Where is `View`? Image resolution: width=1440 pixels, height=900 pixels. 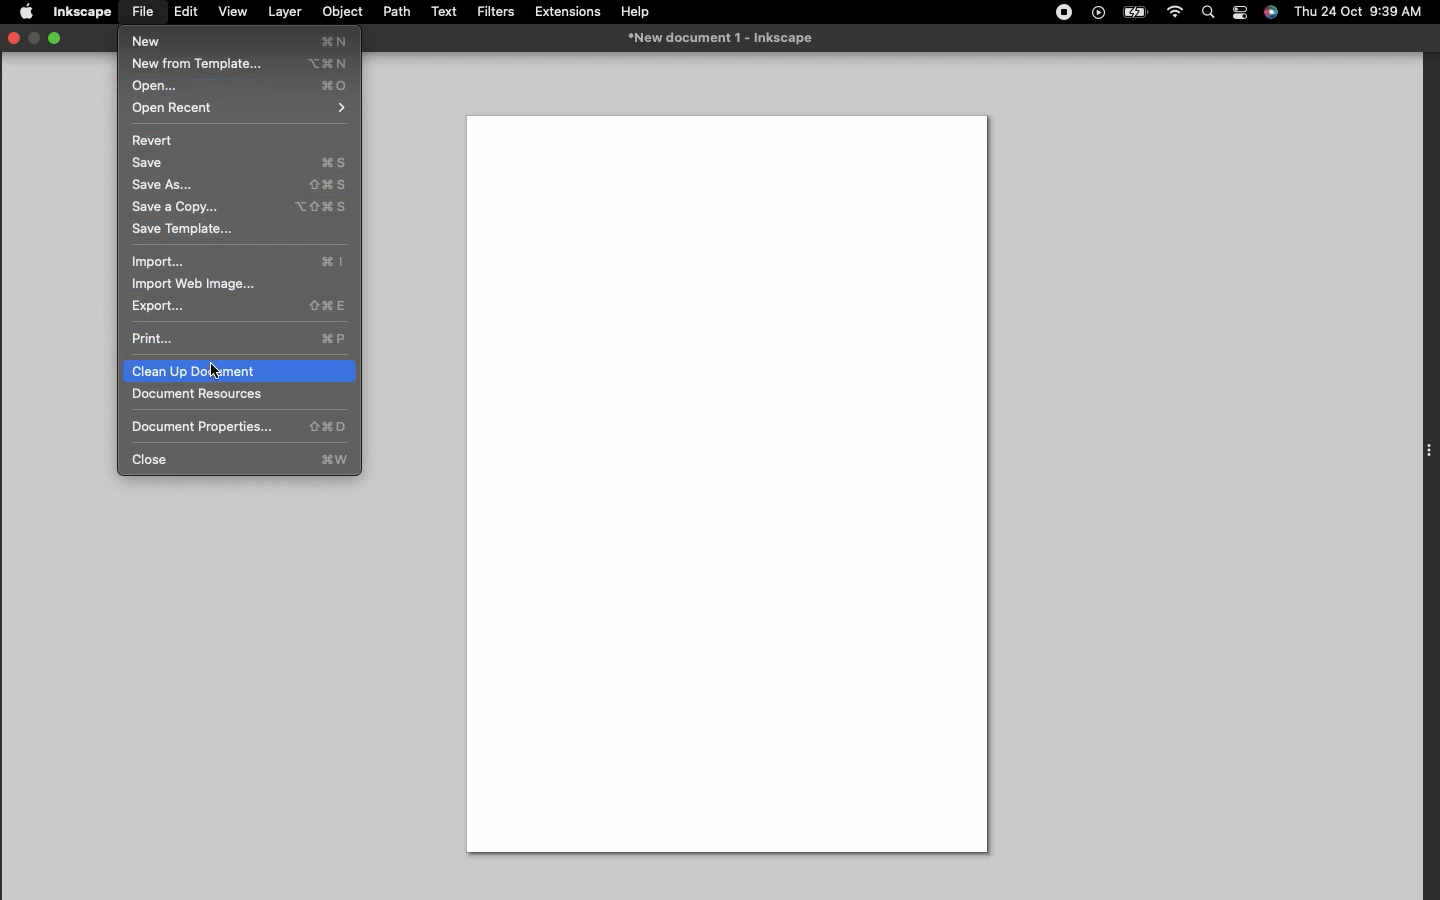 View is located at coordinates (230, 11).